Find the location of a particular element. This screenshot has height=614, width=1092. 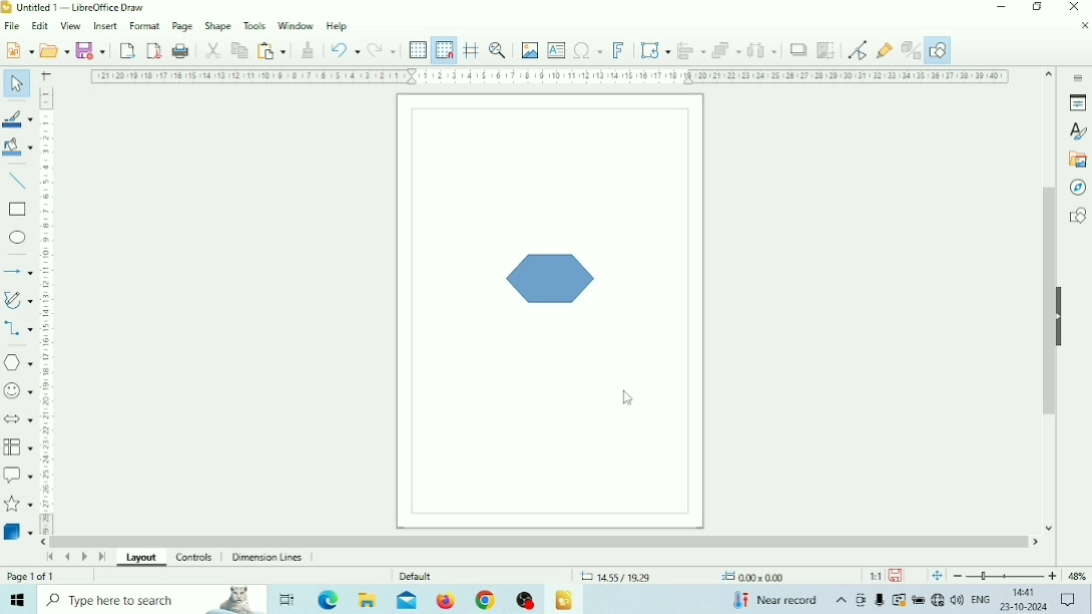

Block Arrows is located at coordinates (18, 418).